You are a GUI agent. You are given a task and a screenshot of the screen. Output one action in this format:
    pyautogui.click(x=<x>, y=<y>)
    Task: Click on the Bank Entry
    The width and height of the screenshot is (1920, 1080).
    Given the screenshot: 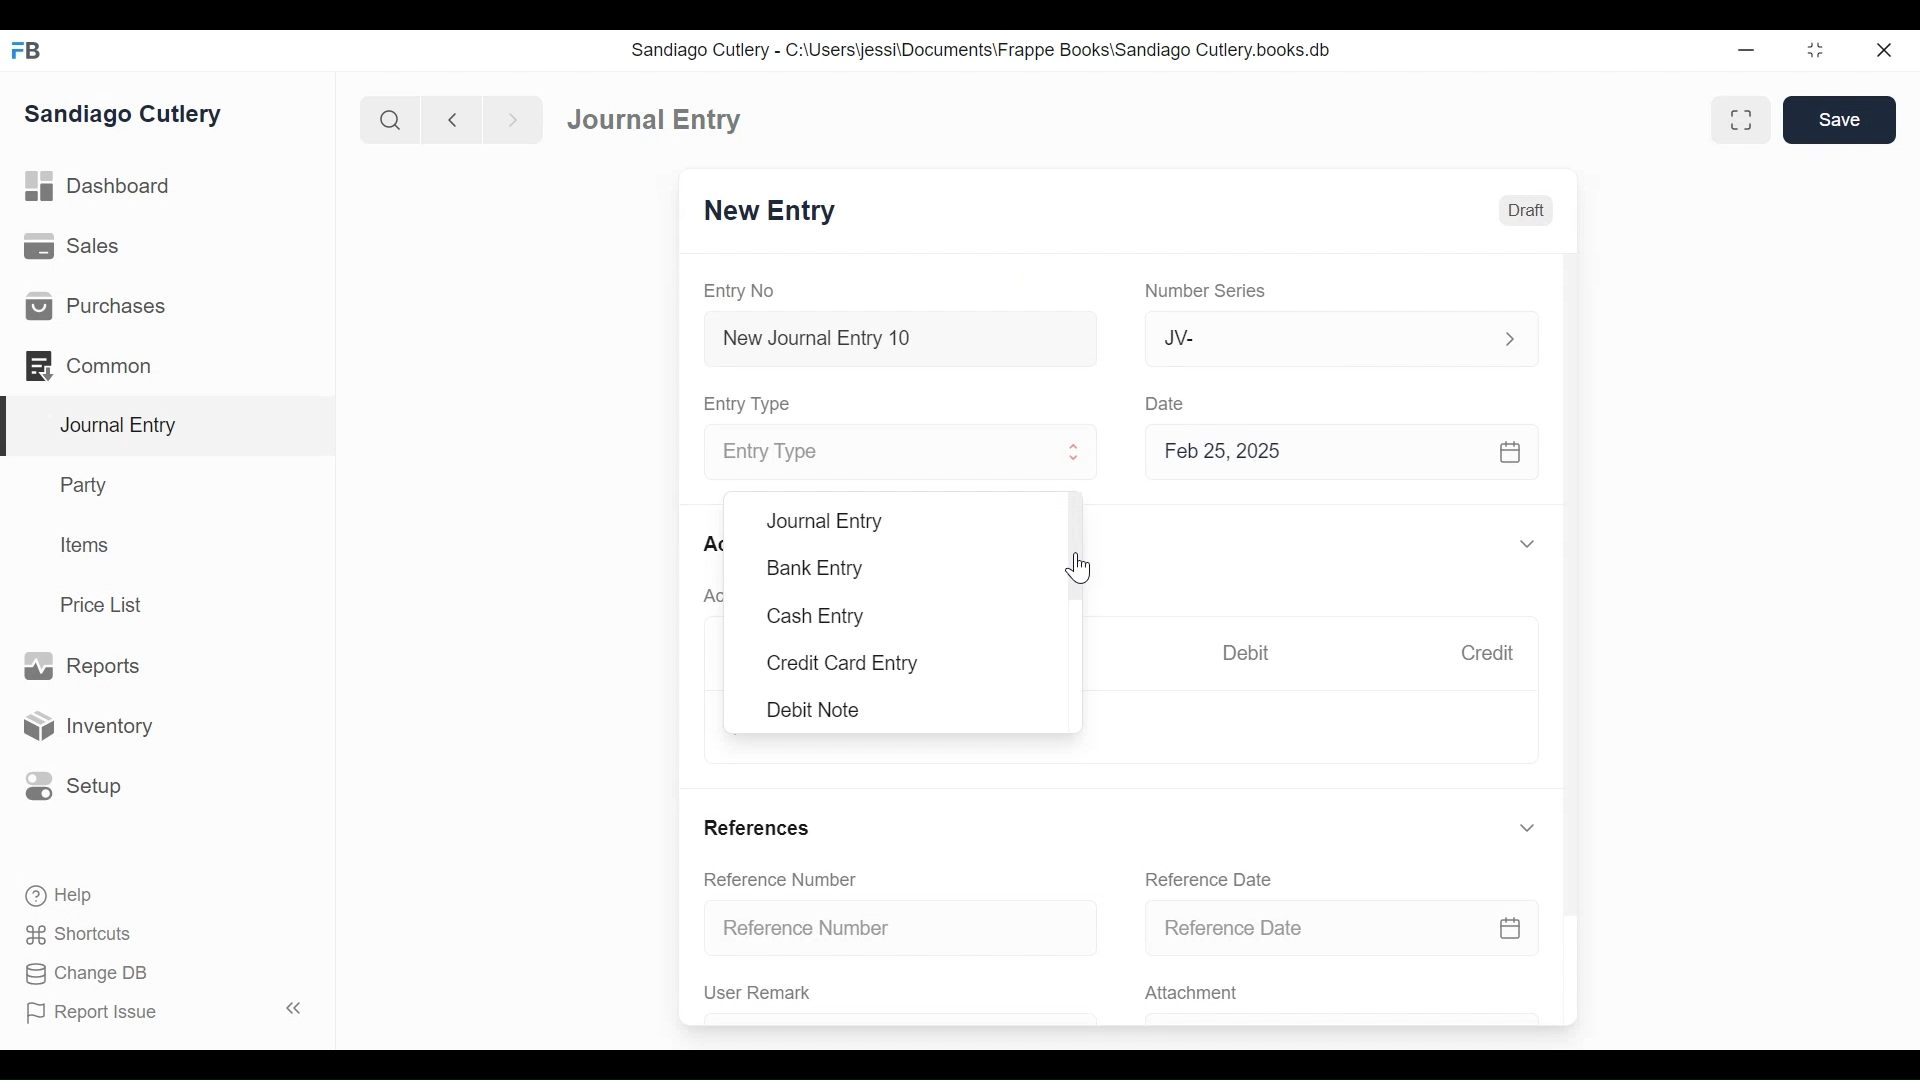 What is the action you would take?
    pyautogui.click(x=816, y=569)
    